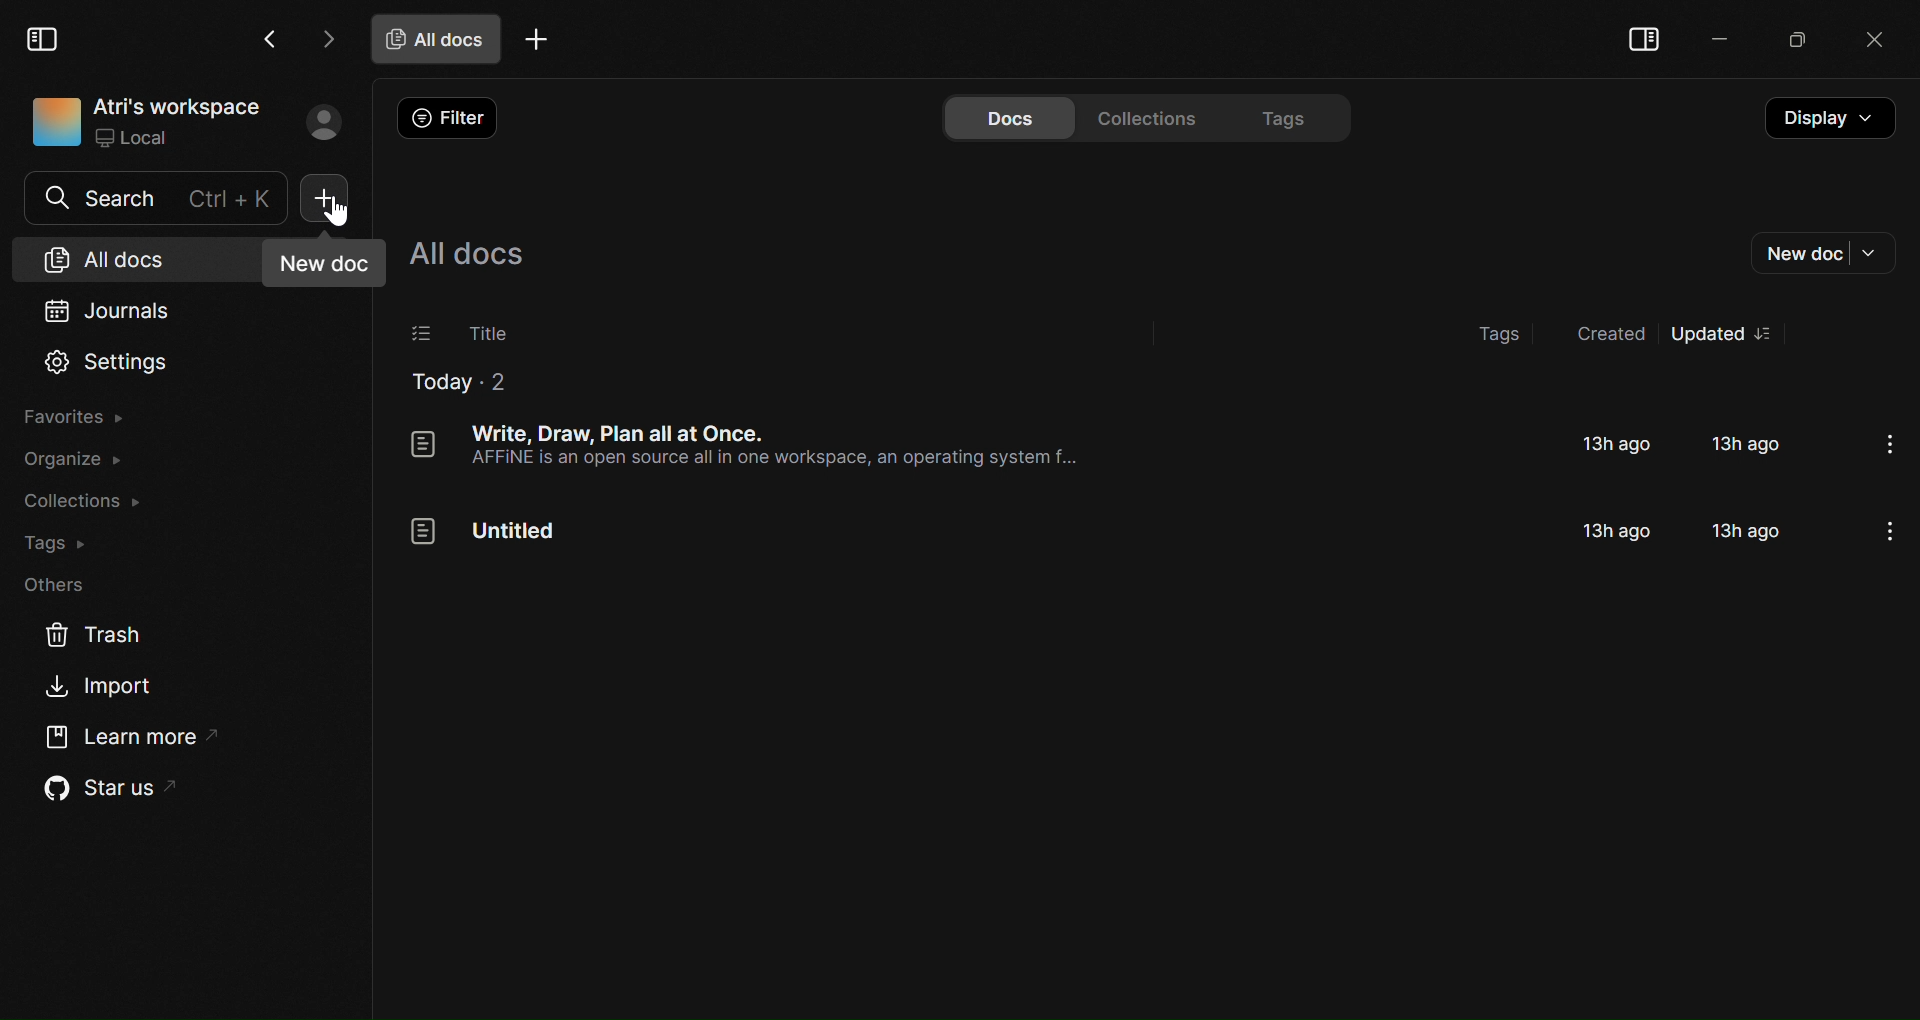 The width and height of the screenshot is (1920, 1020). What do you see at coordinates (133, 310) in the screenshot?
I see `Journals` at bounding box center [133, 310].